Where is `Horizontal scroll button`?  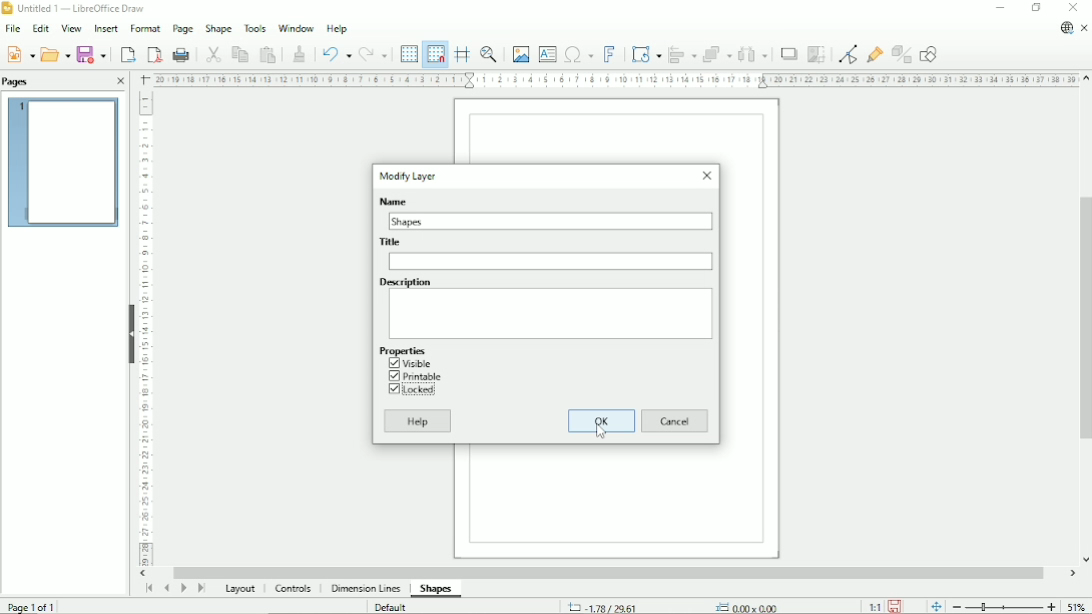
Horizontal scroll button is located at coordinates (1072, 573).